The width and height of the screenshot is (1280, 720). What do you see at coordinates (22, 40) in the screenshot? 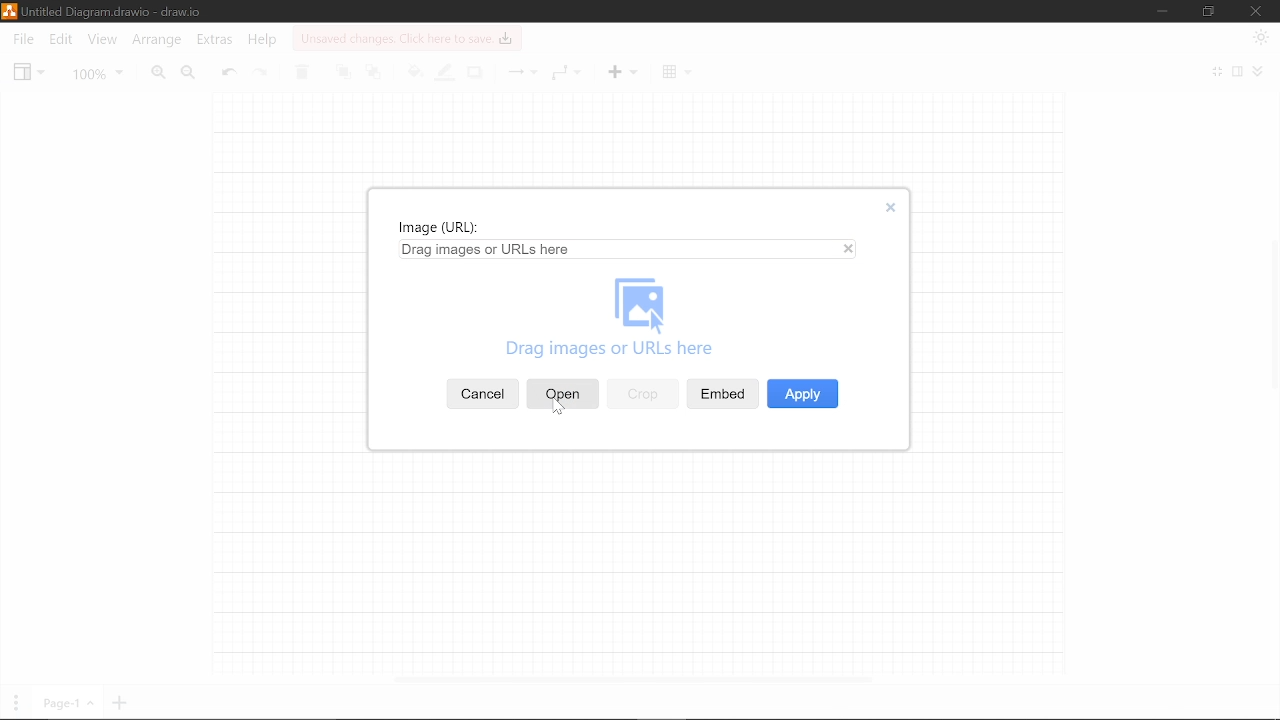
I see `File` at bounding box center [22, 40].